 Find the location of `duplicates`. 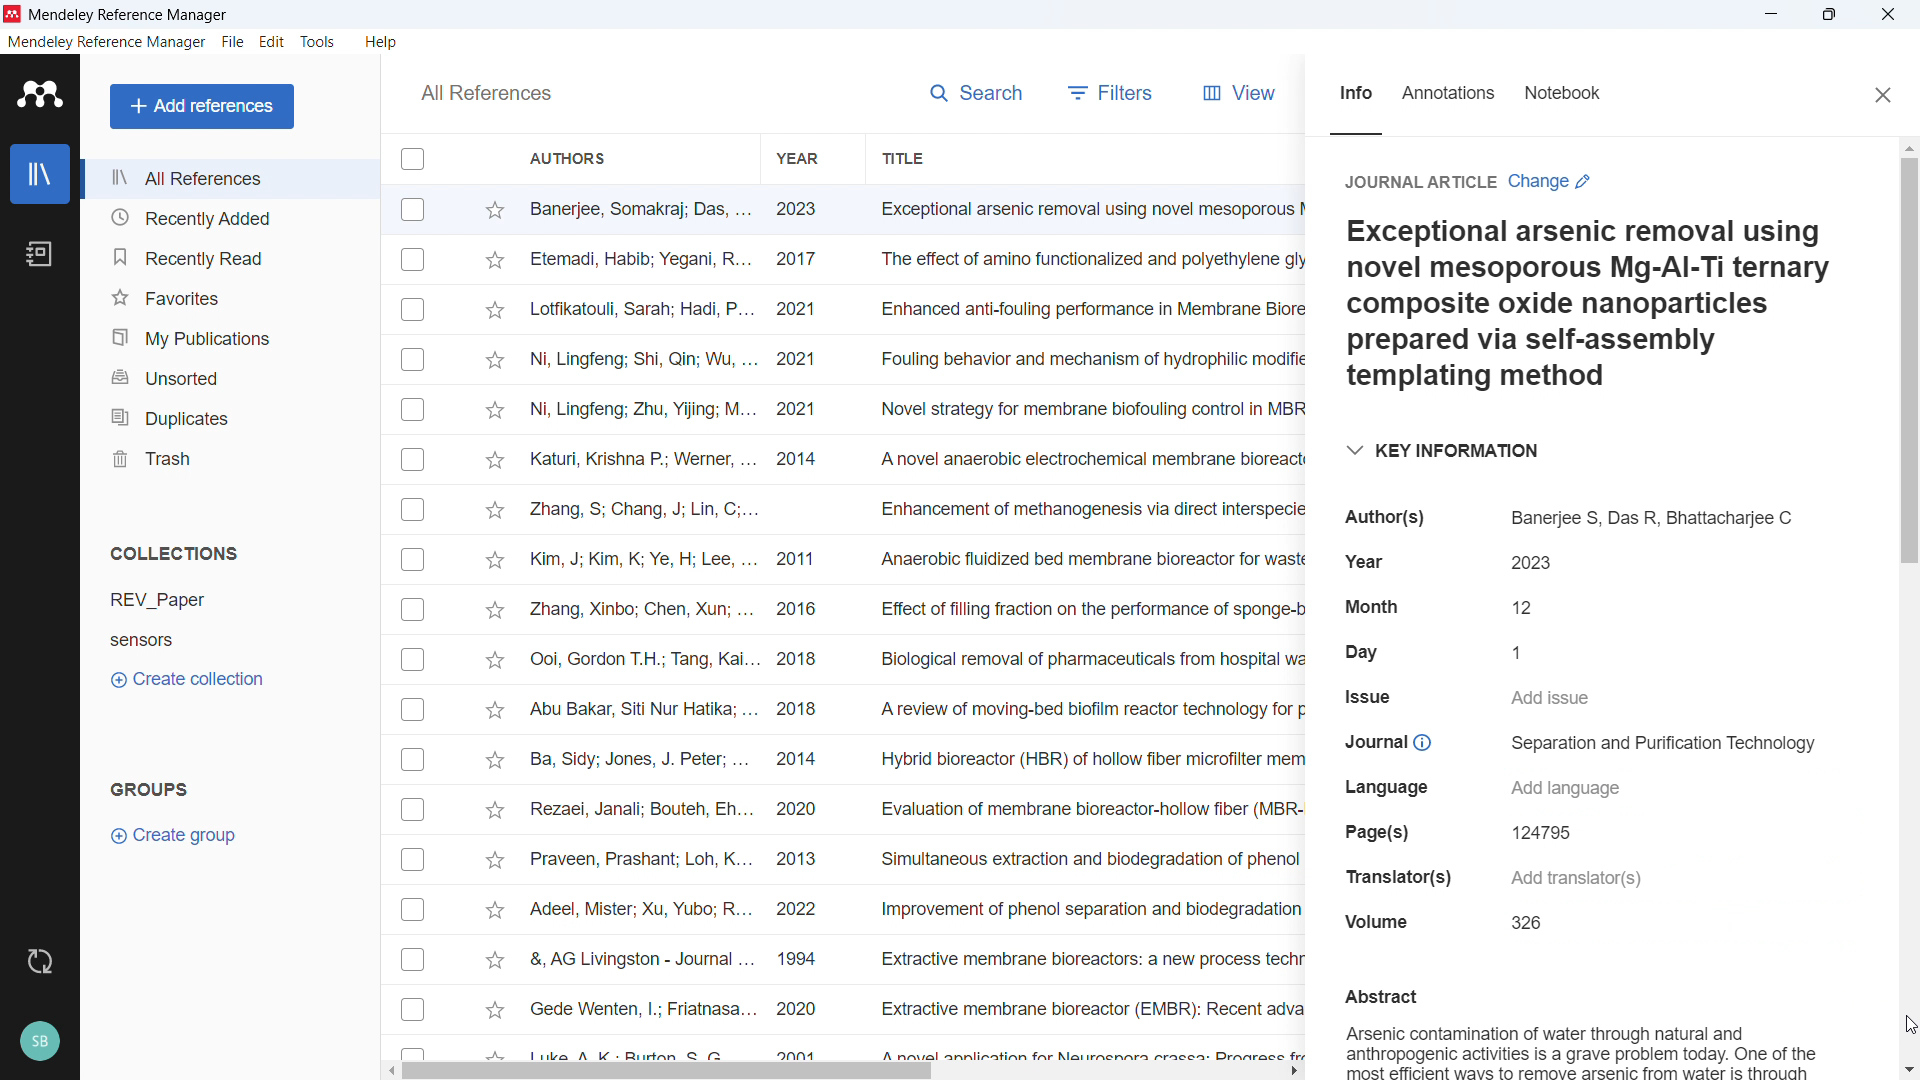

duplicates is located at coordinates (228, 415).